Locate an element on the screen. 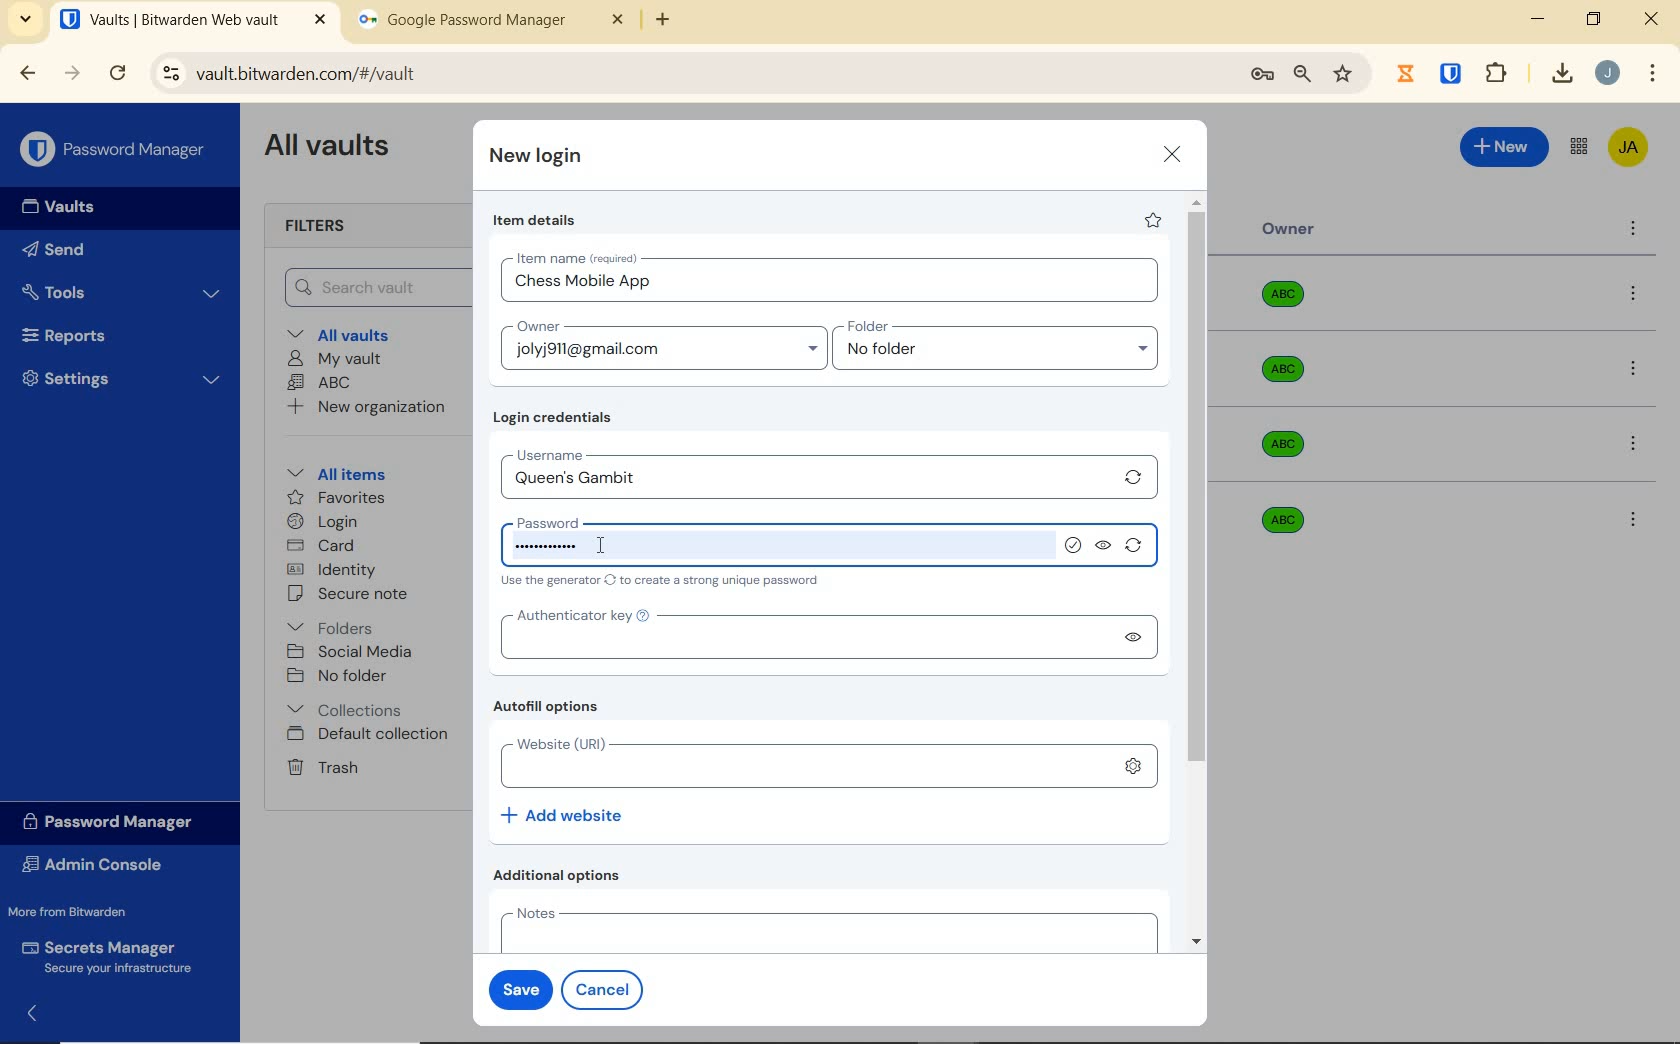 The width and height of the screenshot is (1680, 1044). bookmark is located at coordinates (1345, 73).